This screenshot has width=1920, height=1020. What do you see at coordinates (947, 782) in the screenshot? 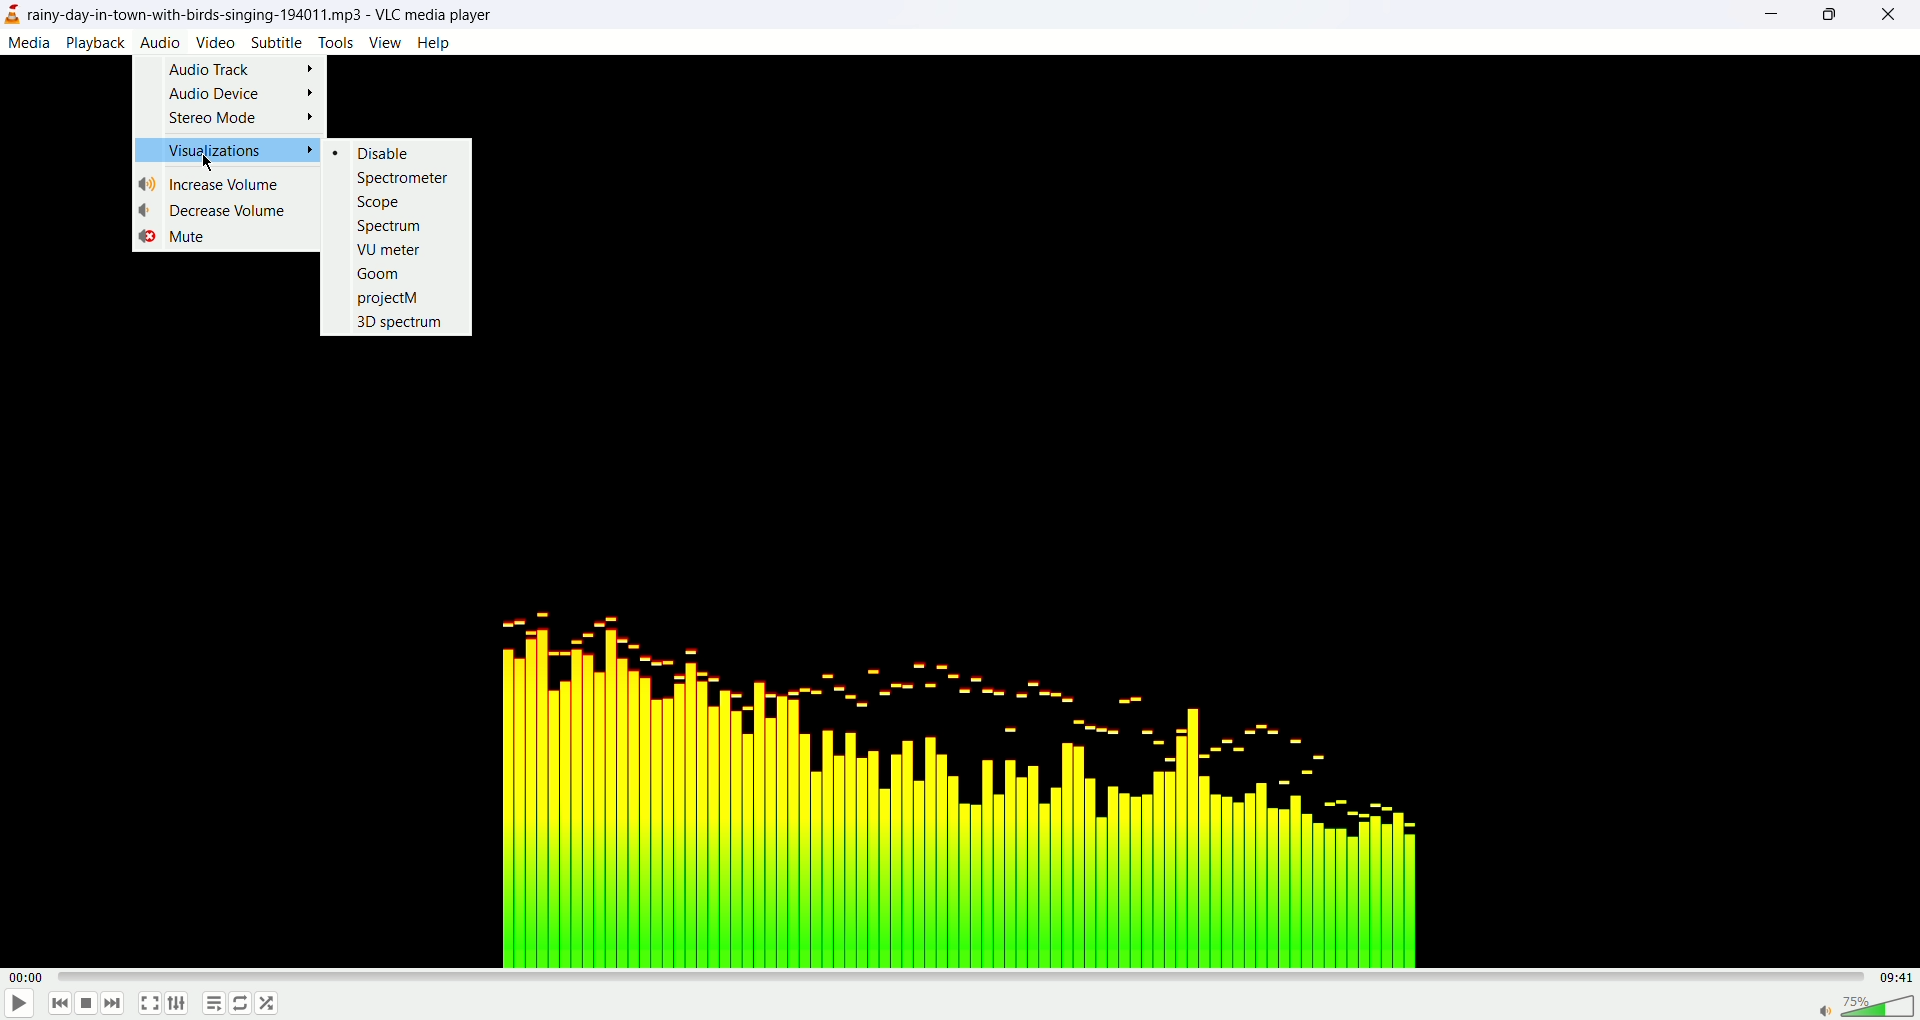
I see `audio tune image` at bounding box center [947, 782].